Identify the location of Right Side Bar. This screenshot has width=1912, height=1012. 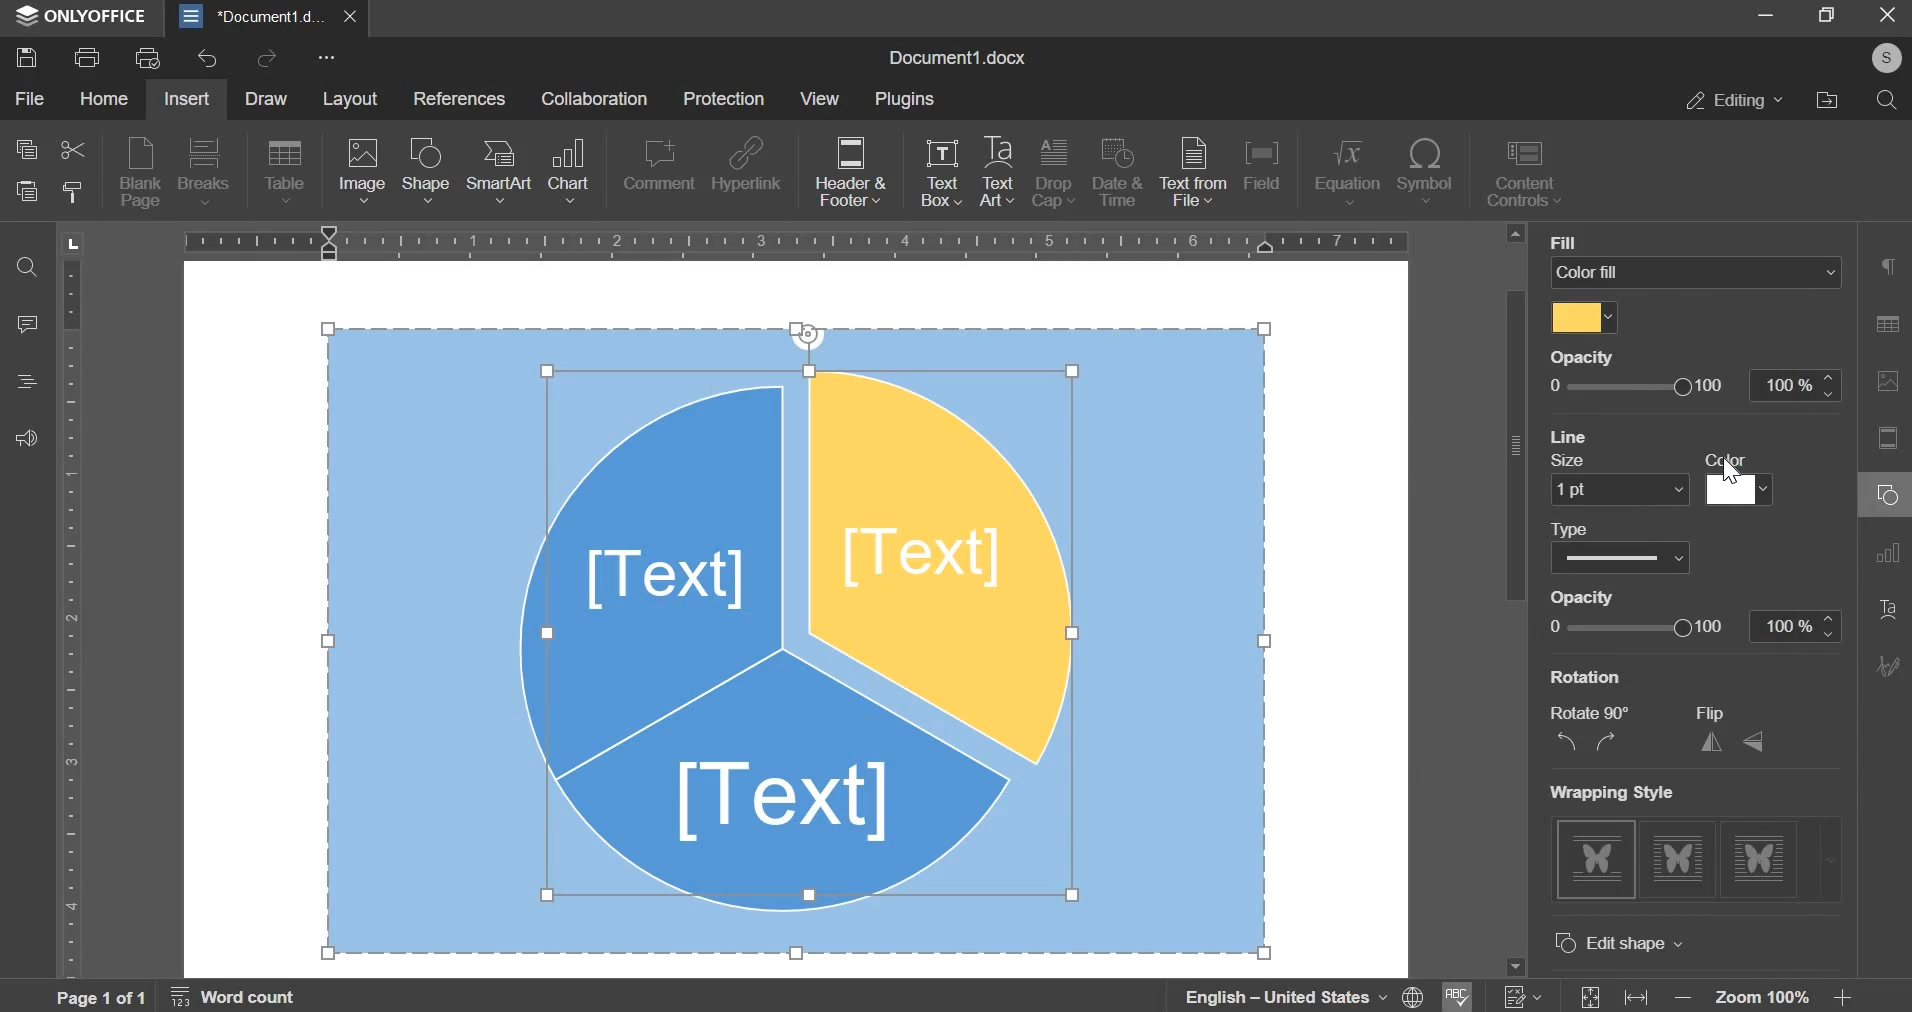
(1886, 476).